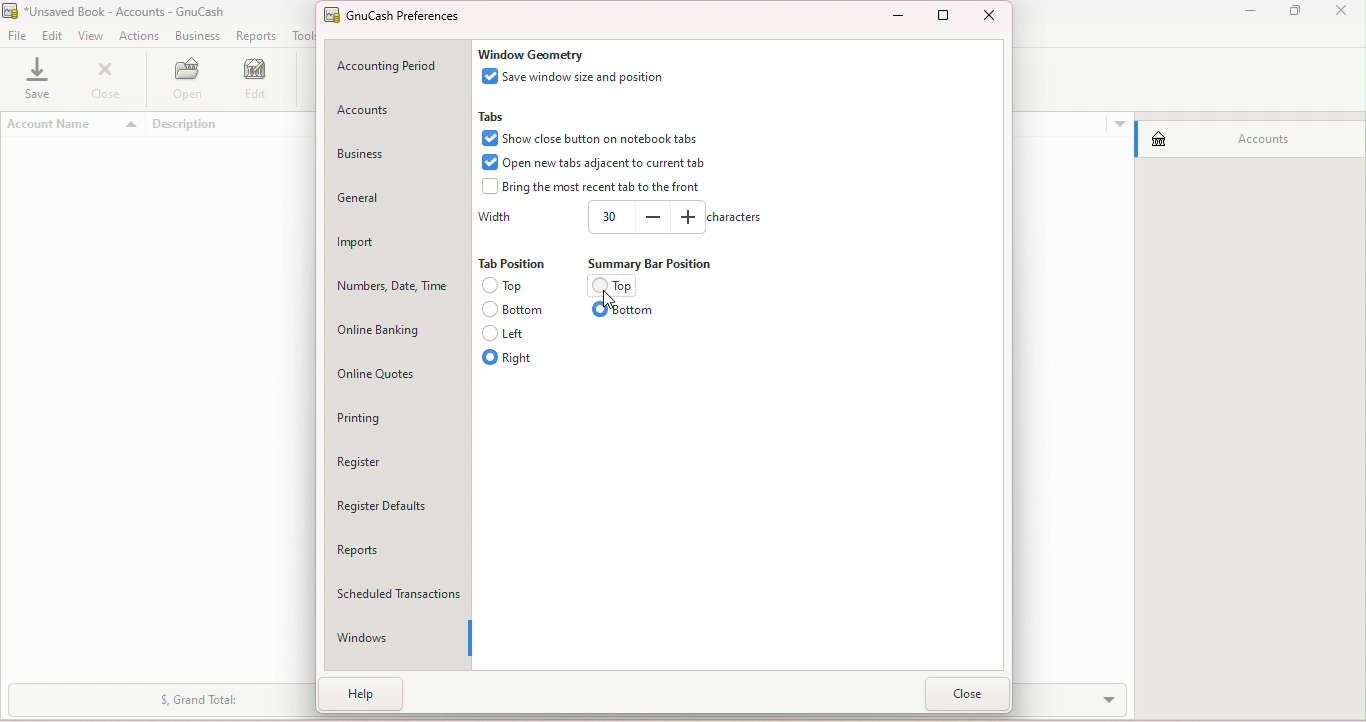 This screenshot has height=722, width=1366. Describe the element at coordinates (76, 126) in the screenshot. I see `Account name` at that location.